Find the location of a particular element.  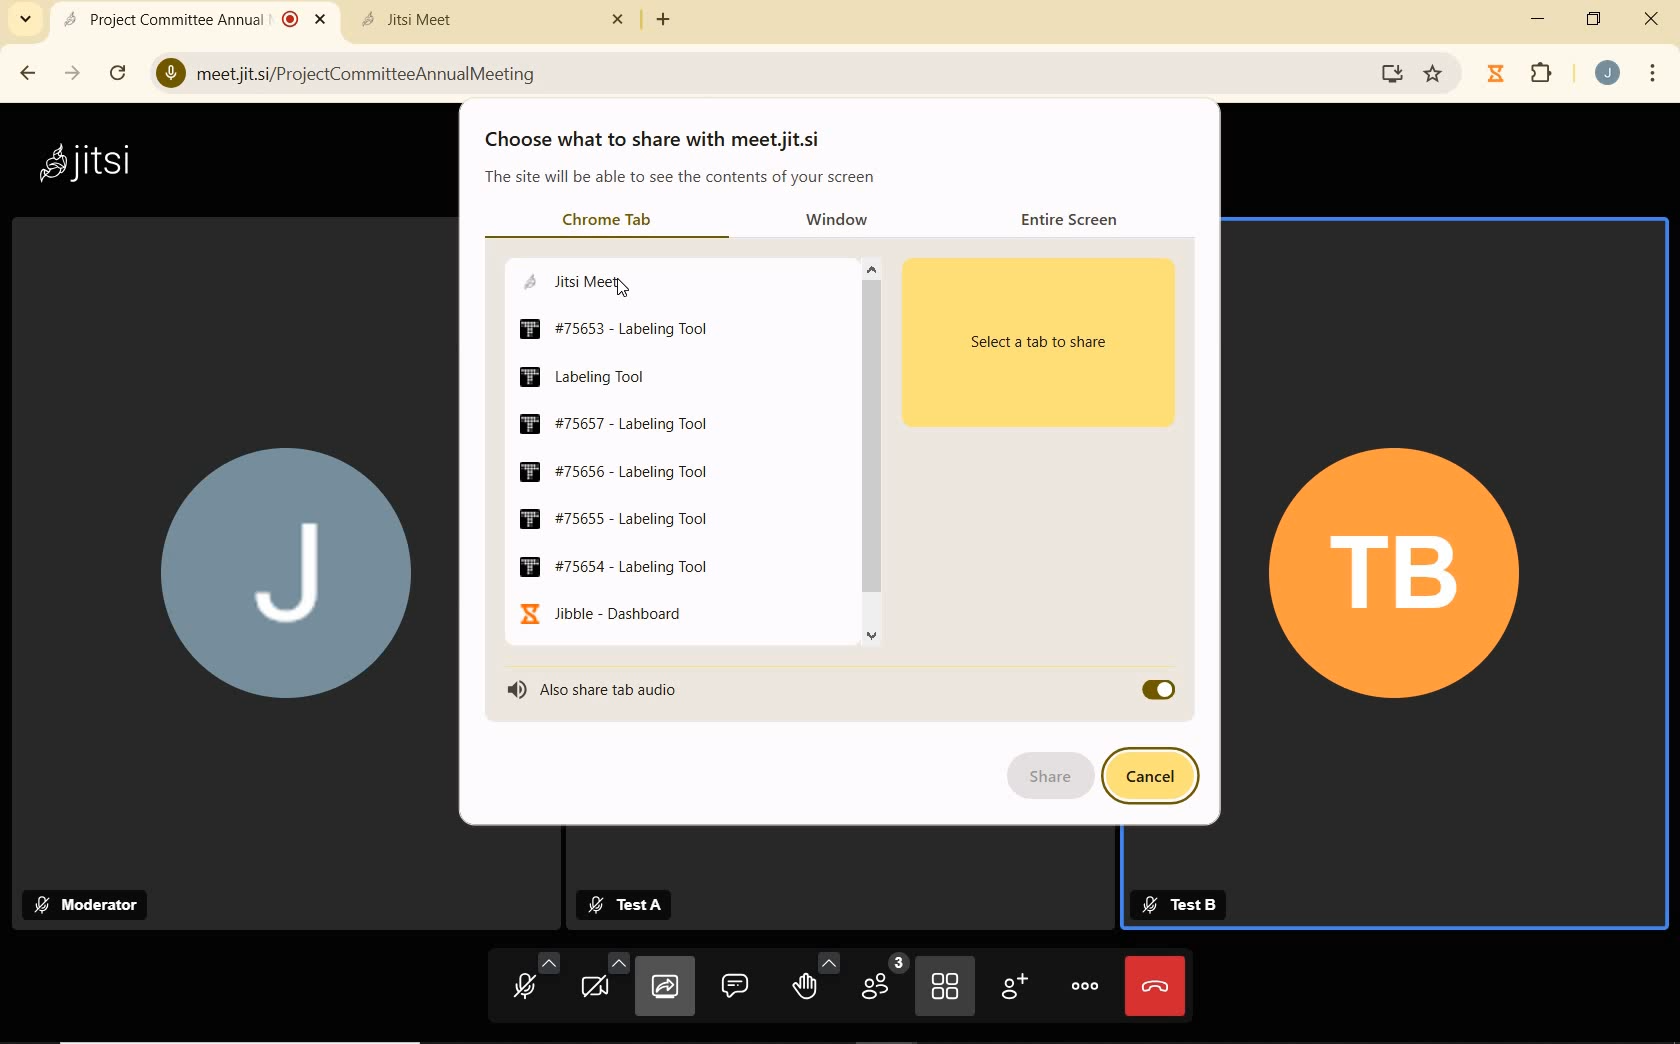

ADD NEW TAB is located at coordinates (664, 19).